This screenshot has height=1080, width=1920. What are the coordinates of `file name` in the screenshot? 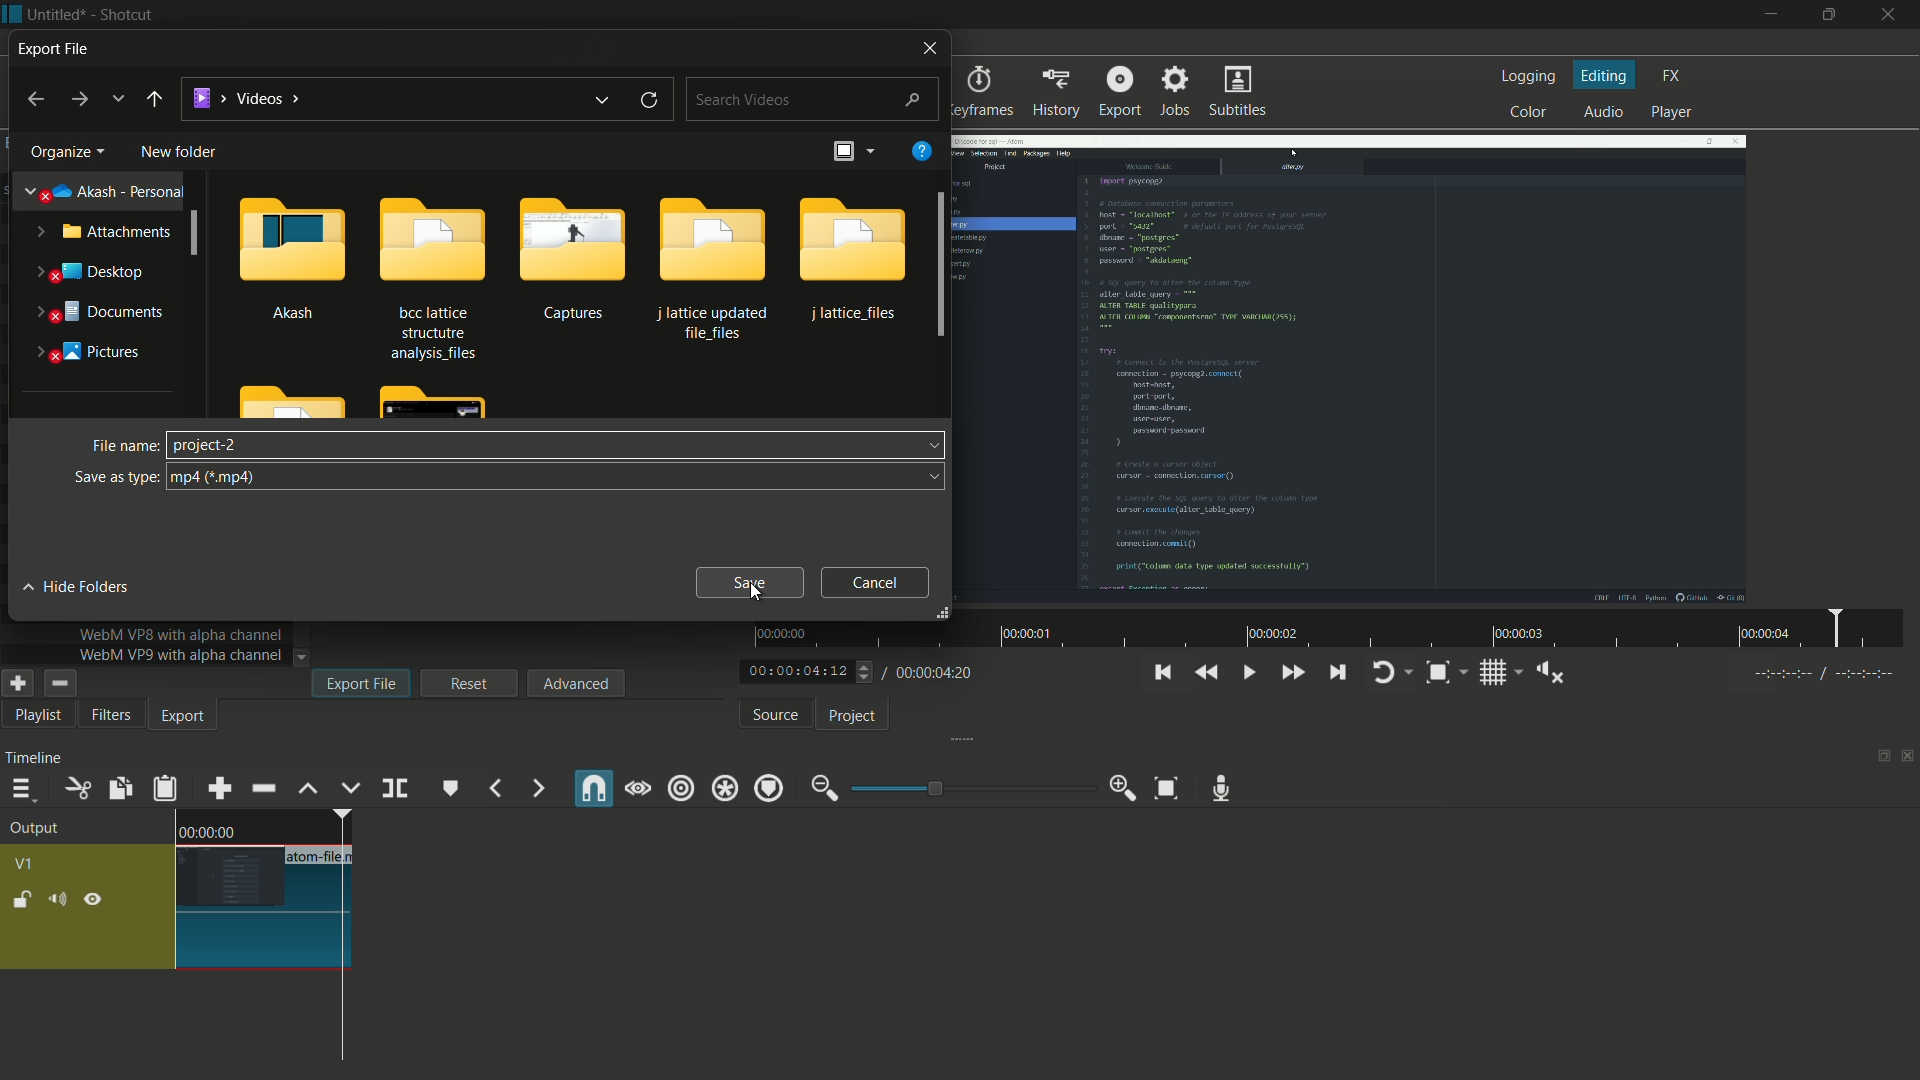 It's located at (125, 445).